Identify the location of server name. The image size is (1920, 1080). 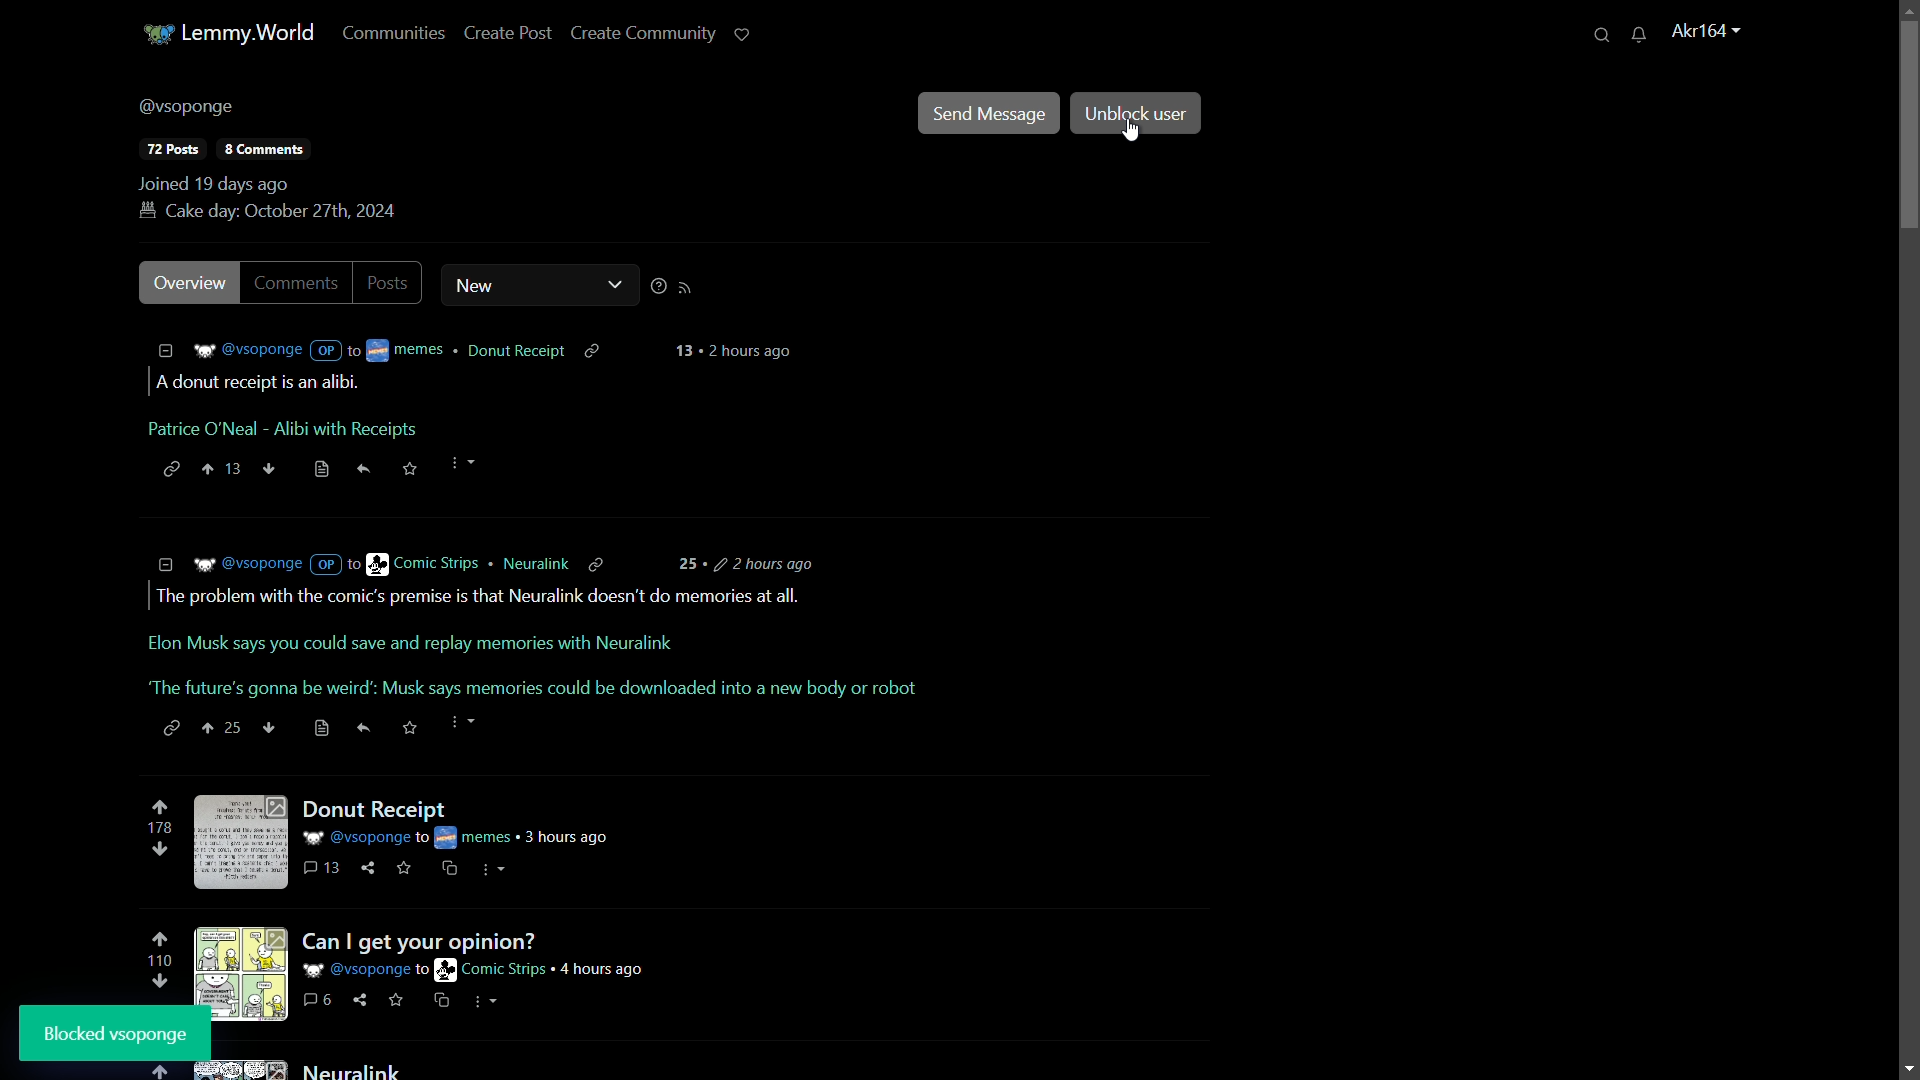
(248, 33).